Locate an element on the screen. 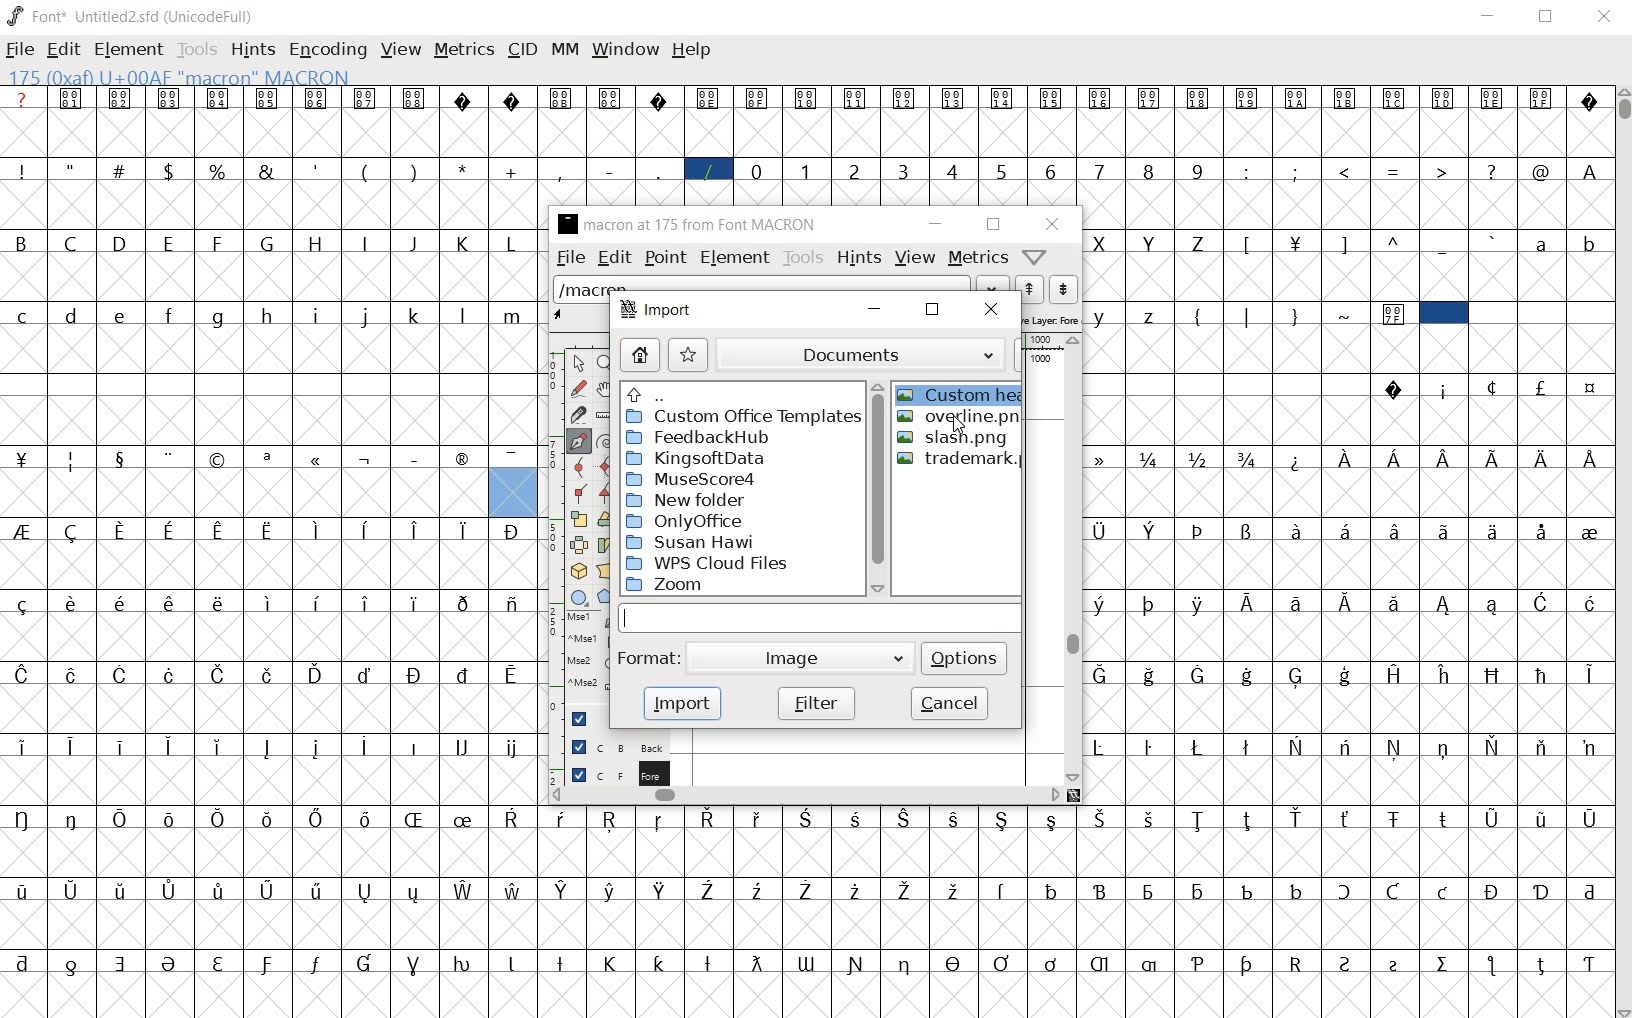  Symbol is located at coordinates (511, 100).